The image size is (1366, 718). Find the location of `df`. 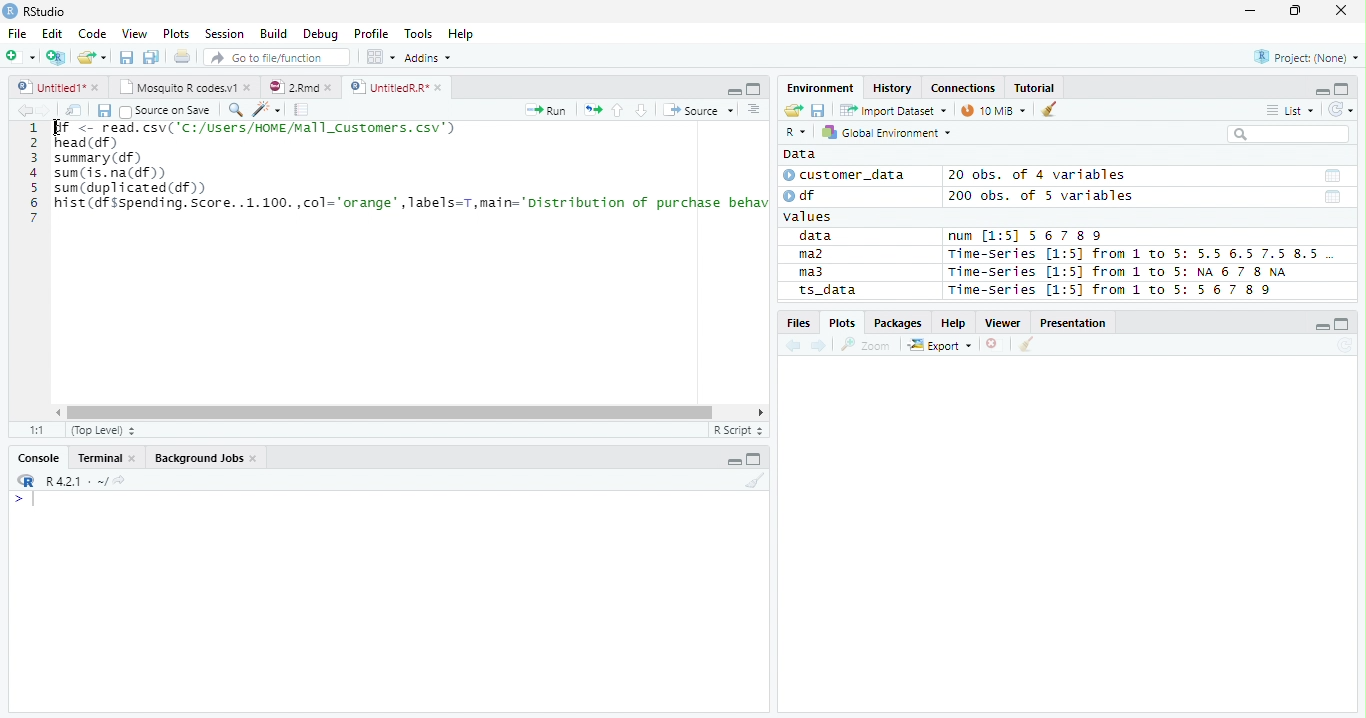

df is located at coordinates (806, 195).